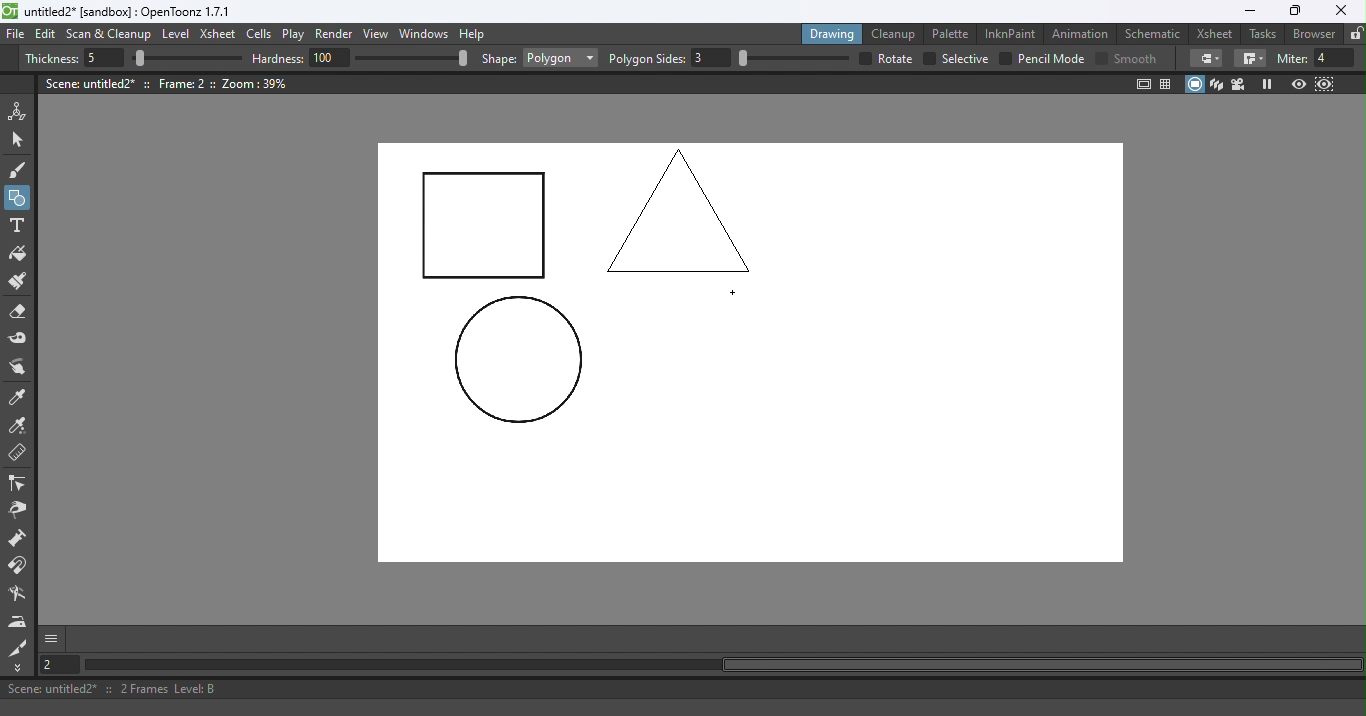 The width and height of the screenshot is (1366, 716). Describe the element at coordinates (18, 256) in the screenshot. I see `Fill tool` at that location.